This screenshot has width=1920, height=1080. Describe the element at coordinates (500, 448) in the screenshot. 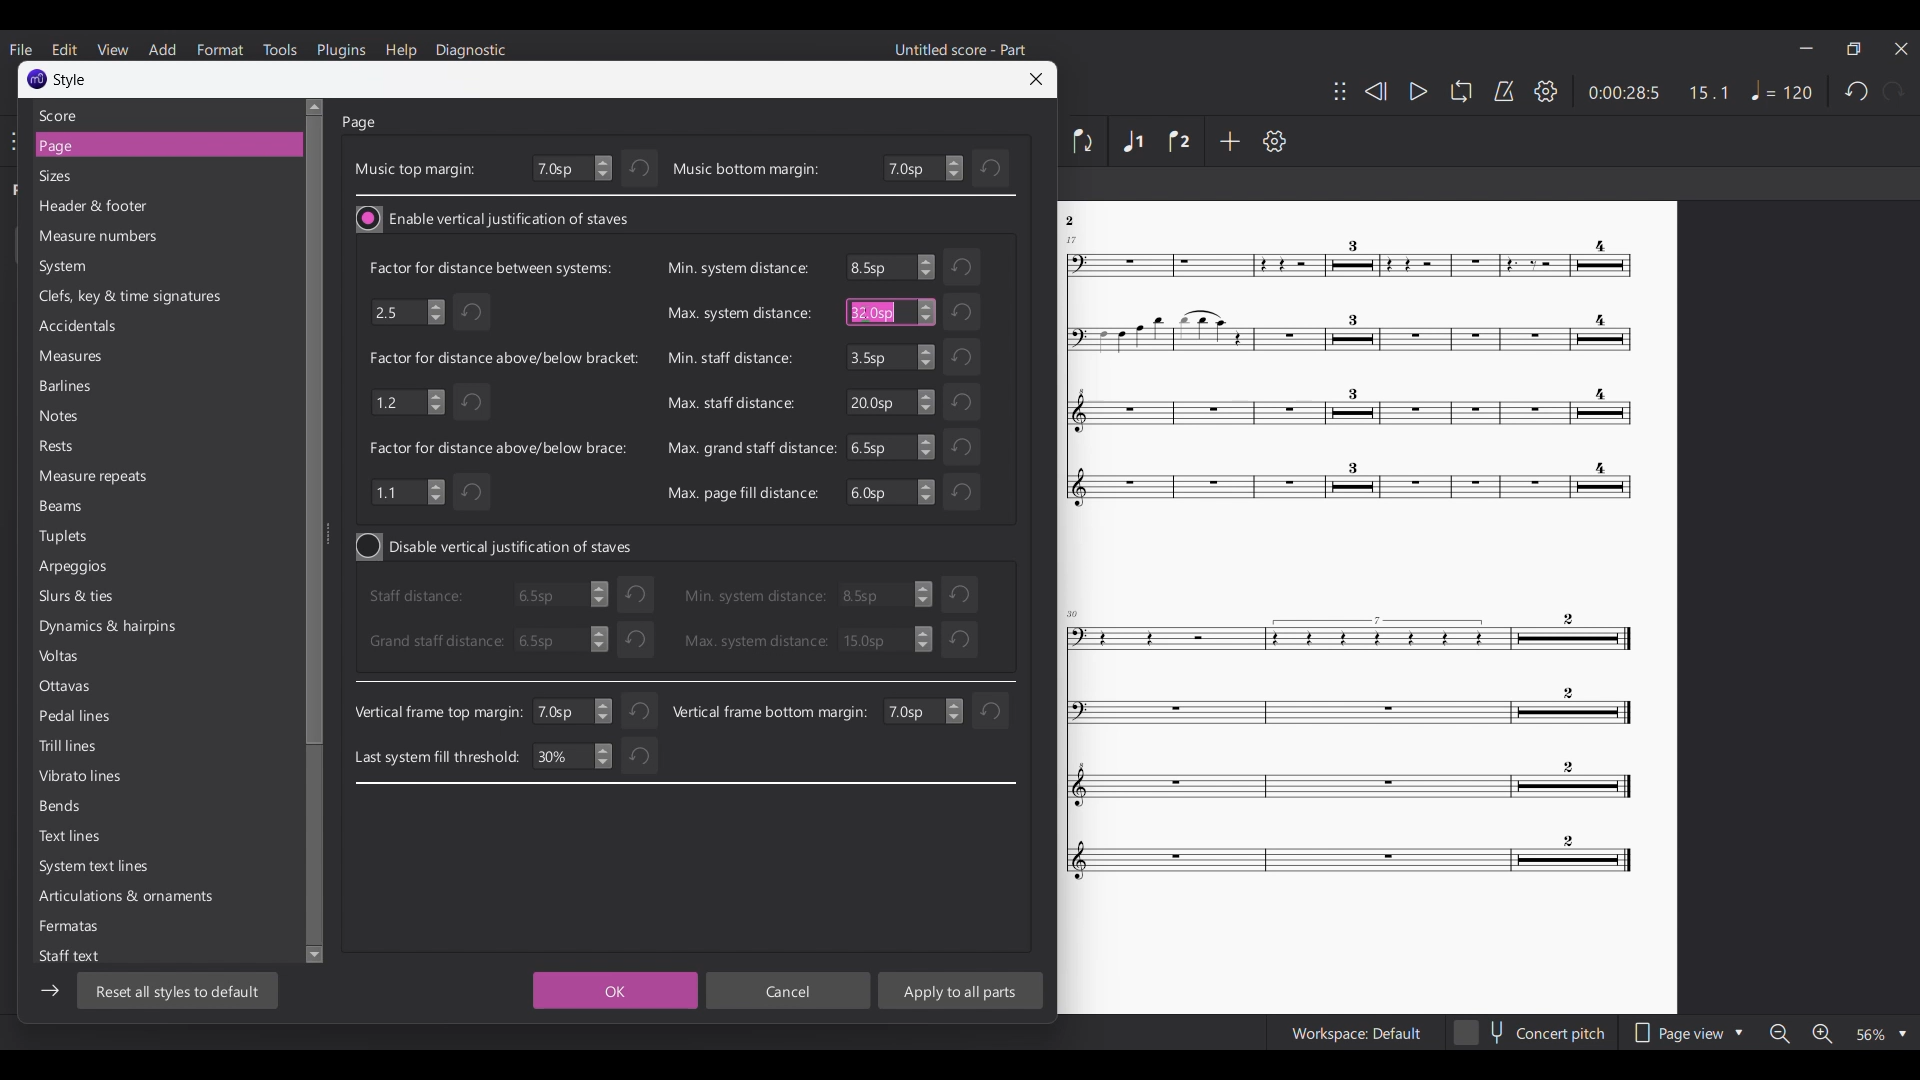

I see `Indicates factor for distance above/below brace` at that location.